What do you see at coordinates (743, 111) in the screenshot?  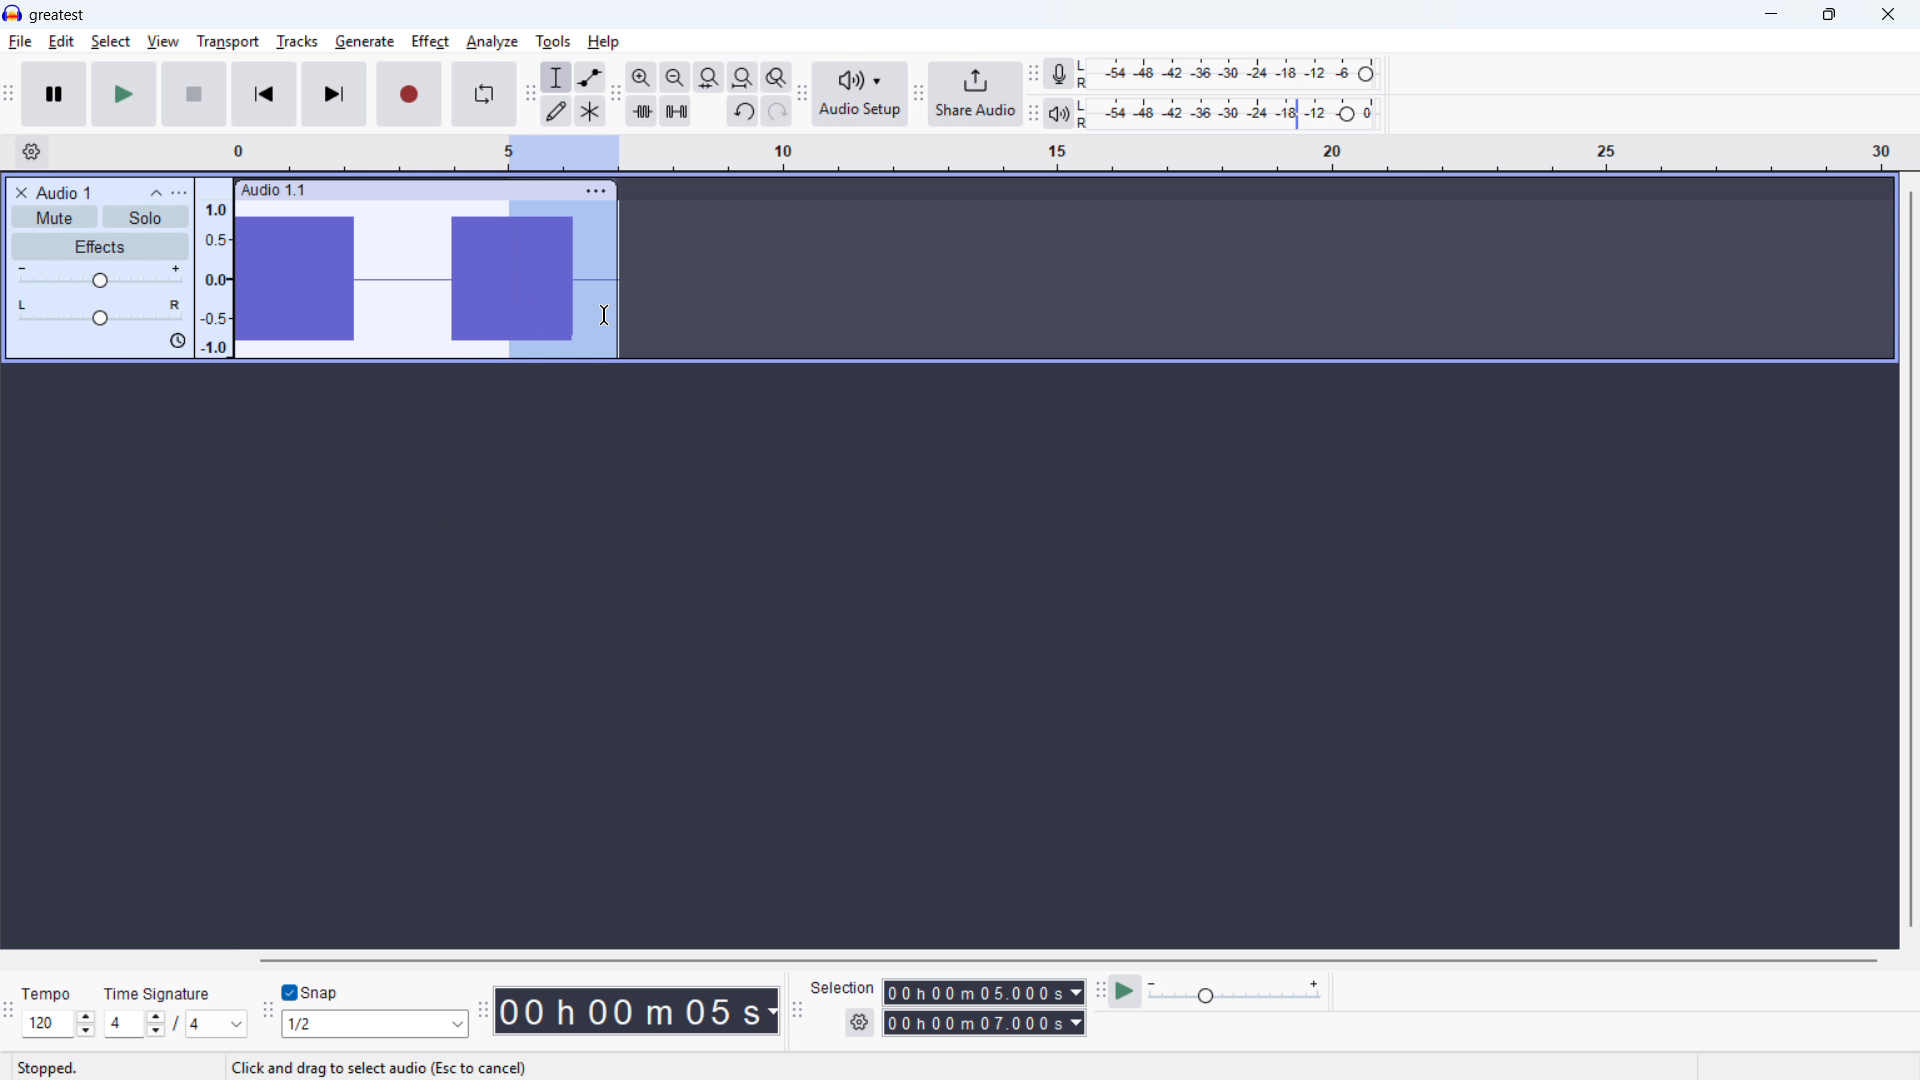 I see `Undo ` at bounding box center [743, 111].